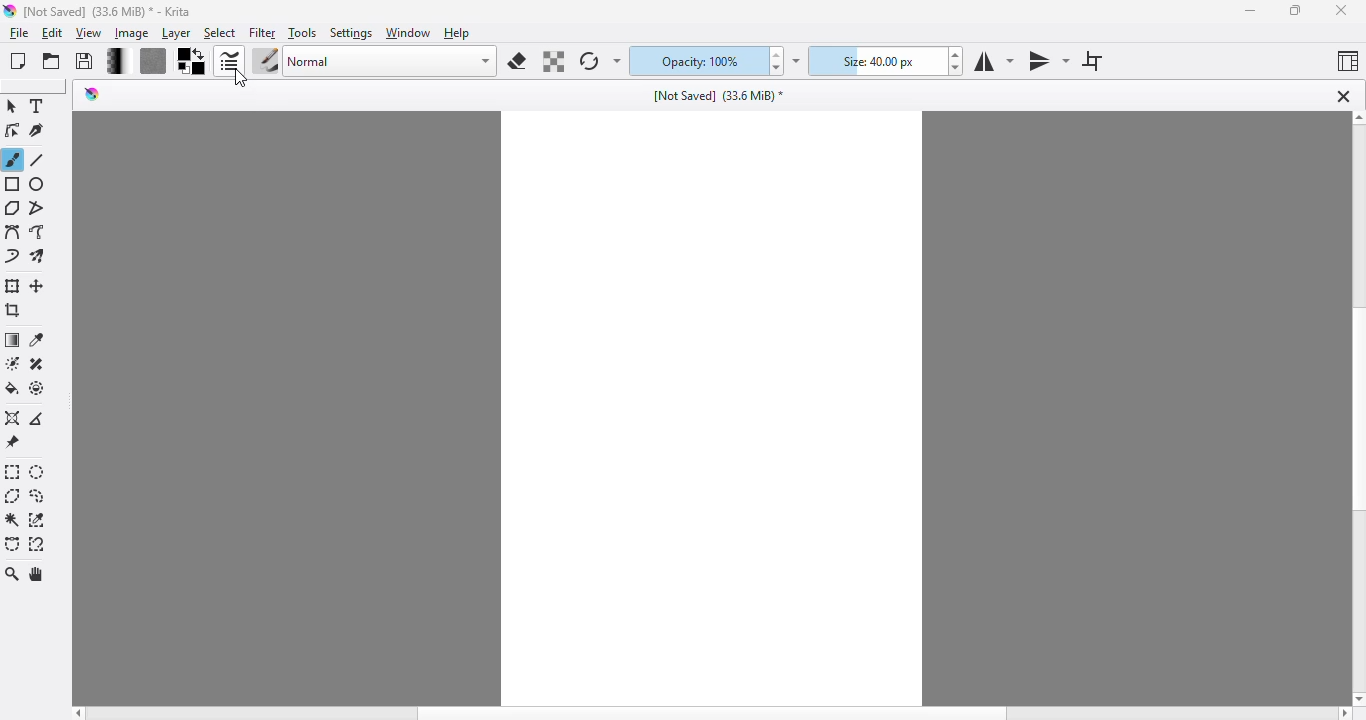 The width and height of the screenshot is (1366, 720). Describe the element at coordinates (13, 544) in the screenshot. I see `bezier curve selection tool` at that location.